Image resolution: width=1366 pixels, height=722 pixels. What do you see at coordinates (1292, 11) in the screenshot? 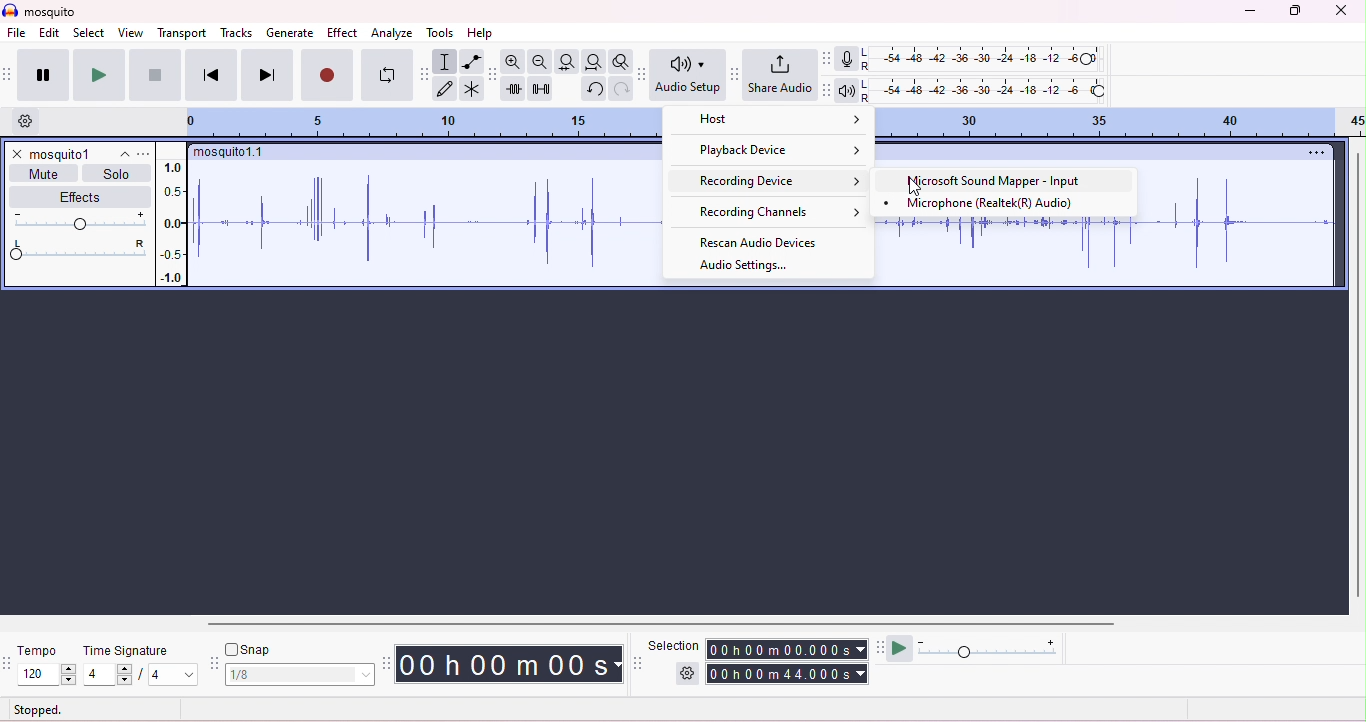
I see `maximize` at bounding box center [1292, 11].